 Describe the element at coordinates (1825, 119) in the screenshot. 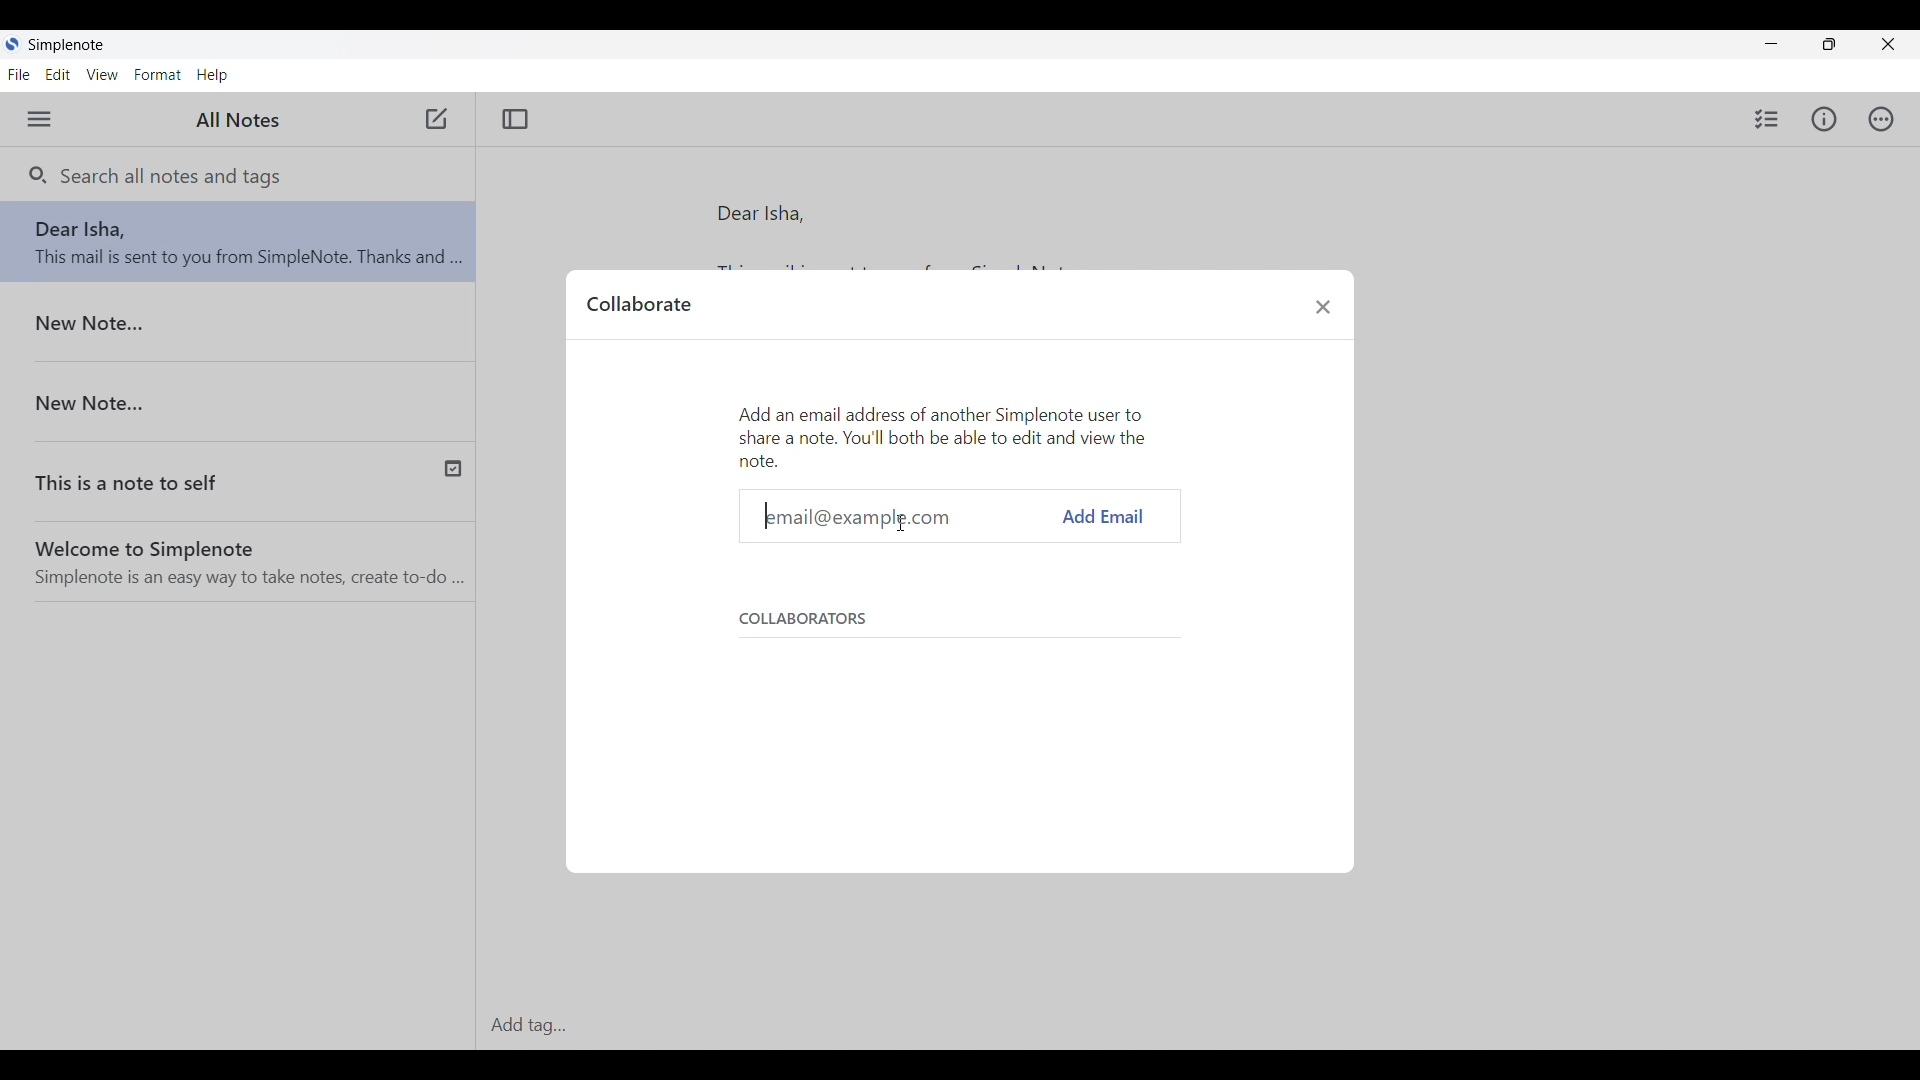

I see `Info` at that location.